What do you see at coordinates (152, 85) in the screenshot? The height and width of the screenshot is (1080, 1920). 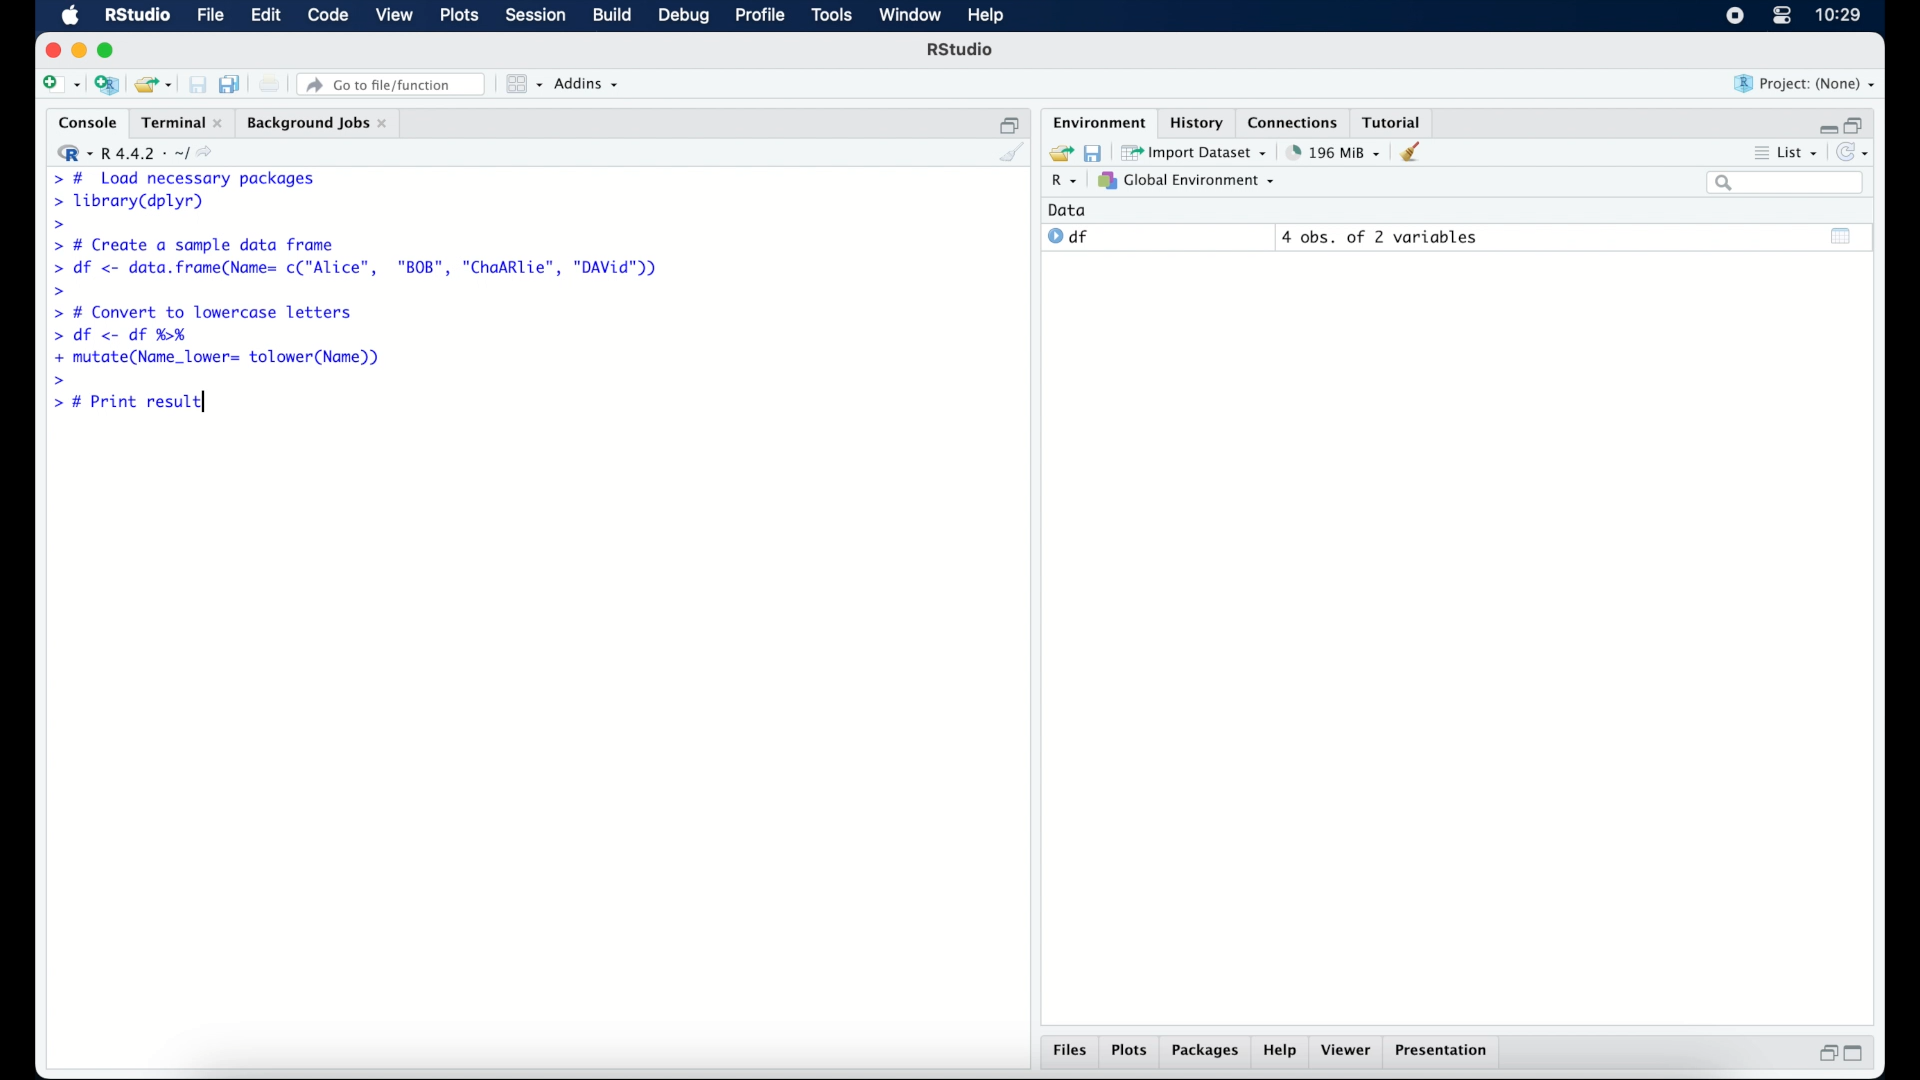 I see `load existing project` at bounding box center [152, 85].